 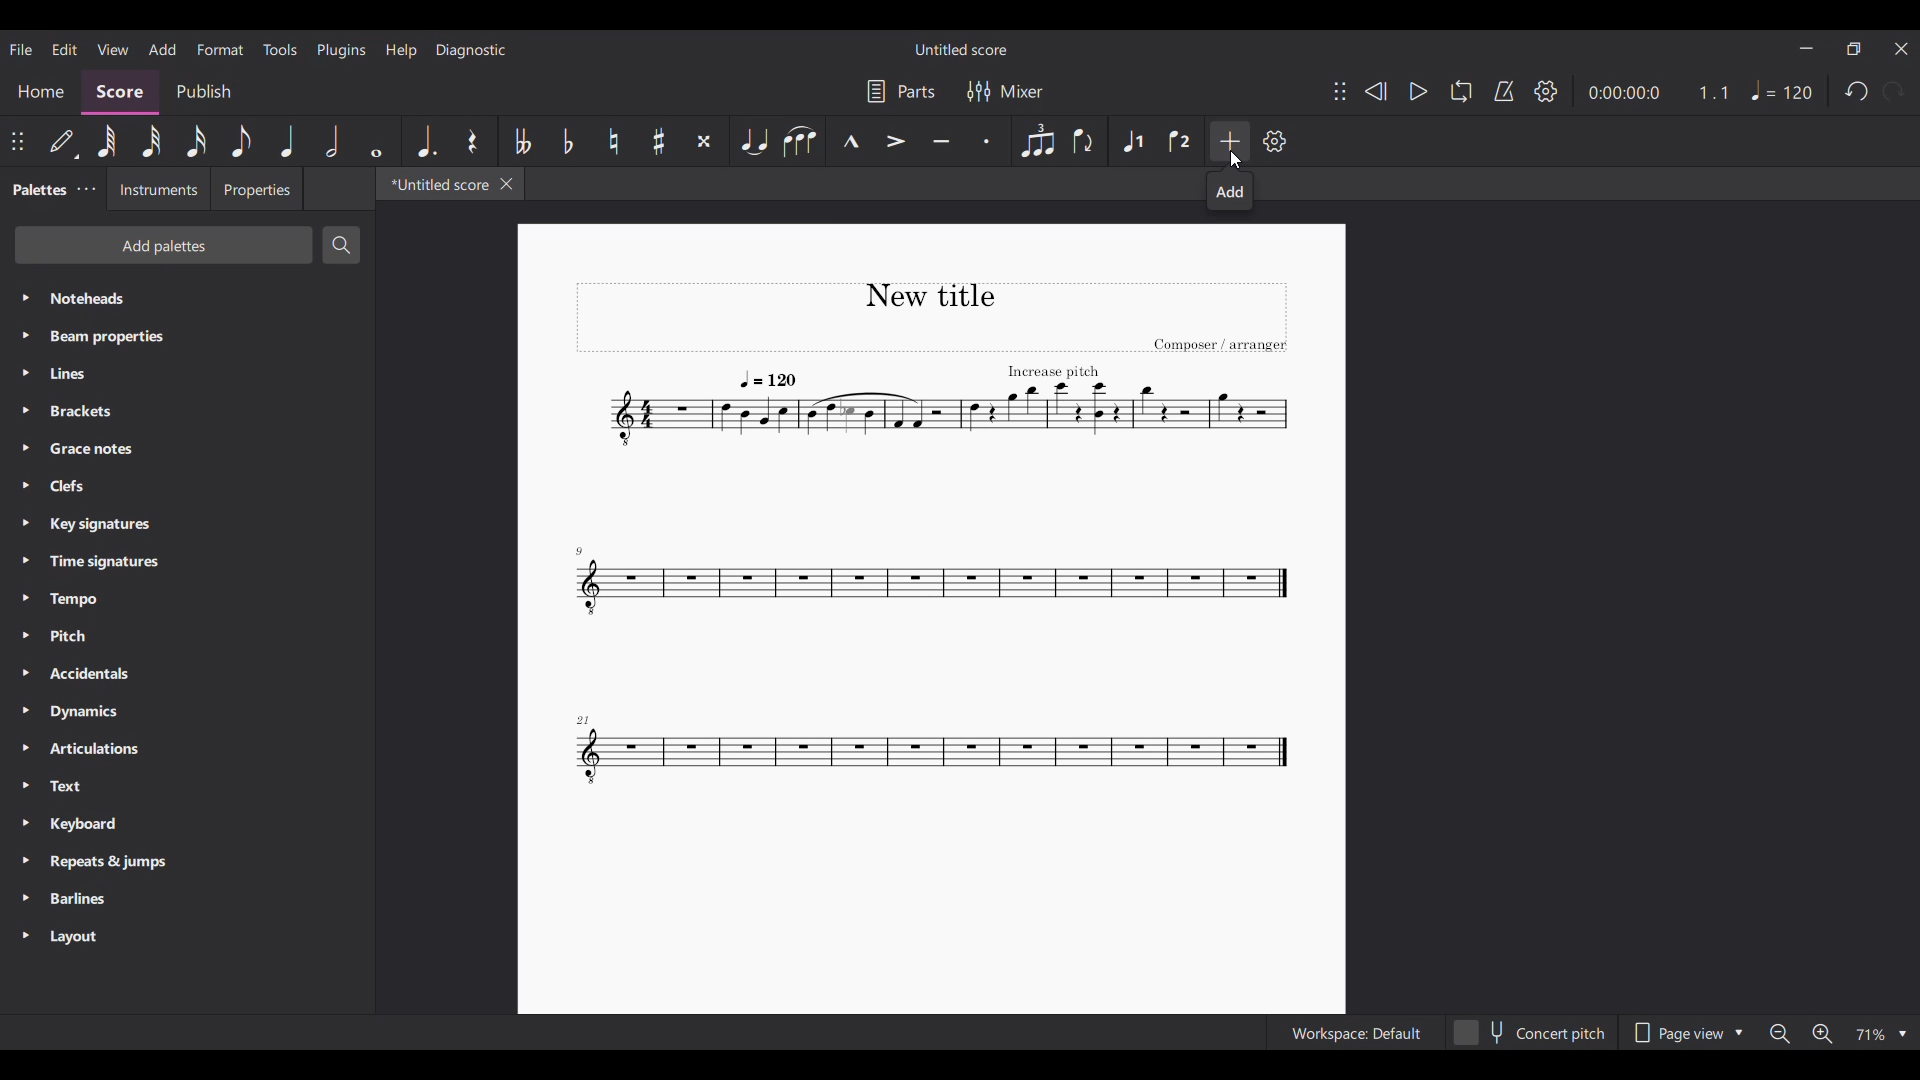 What do you see at coordinates (659, 142) in the screenshot?
I see `Toggle sharp` at bounding box center [659, 142].